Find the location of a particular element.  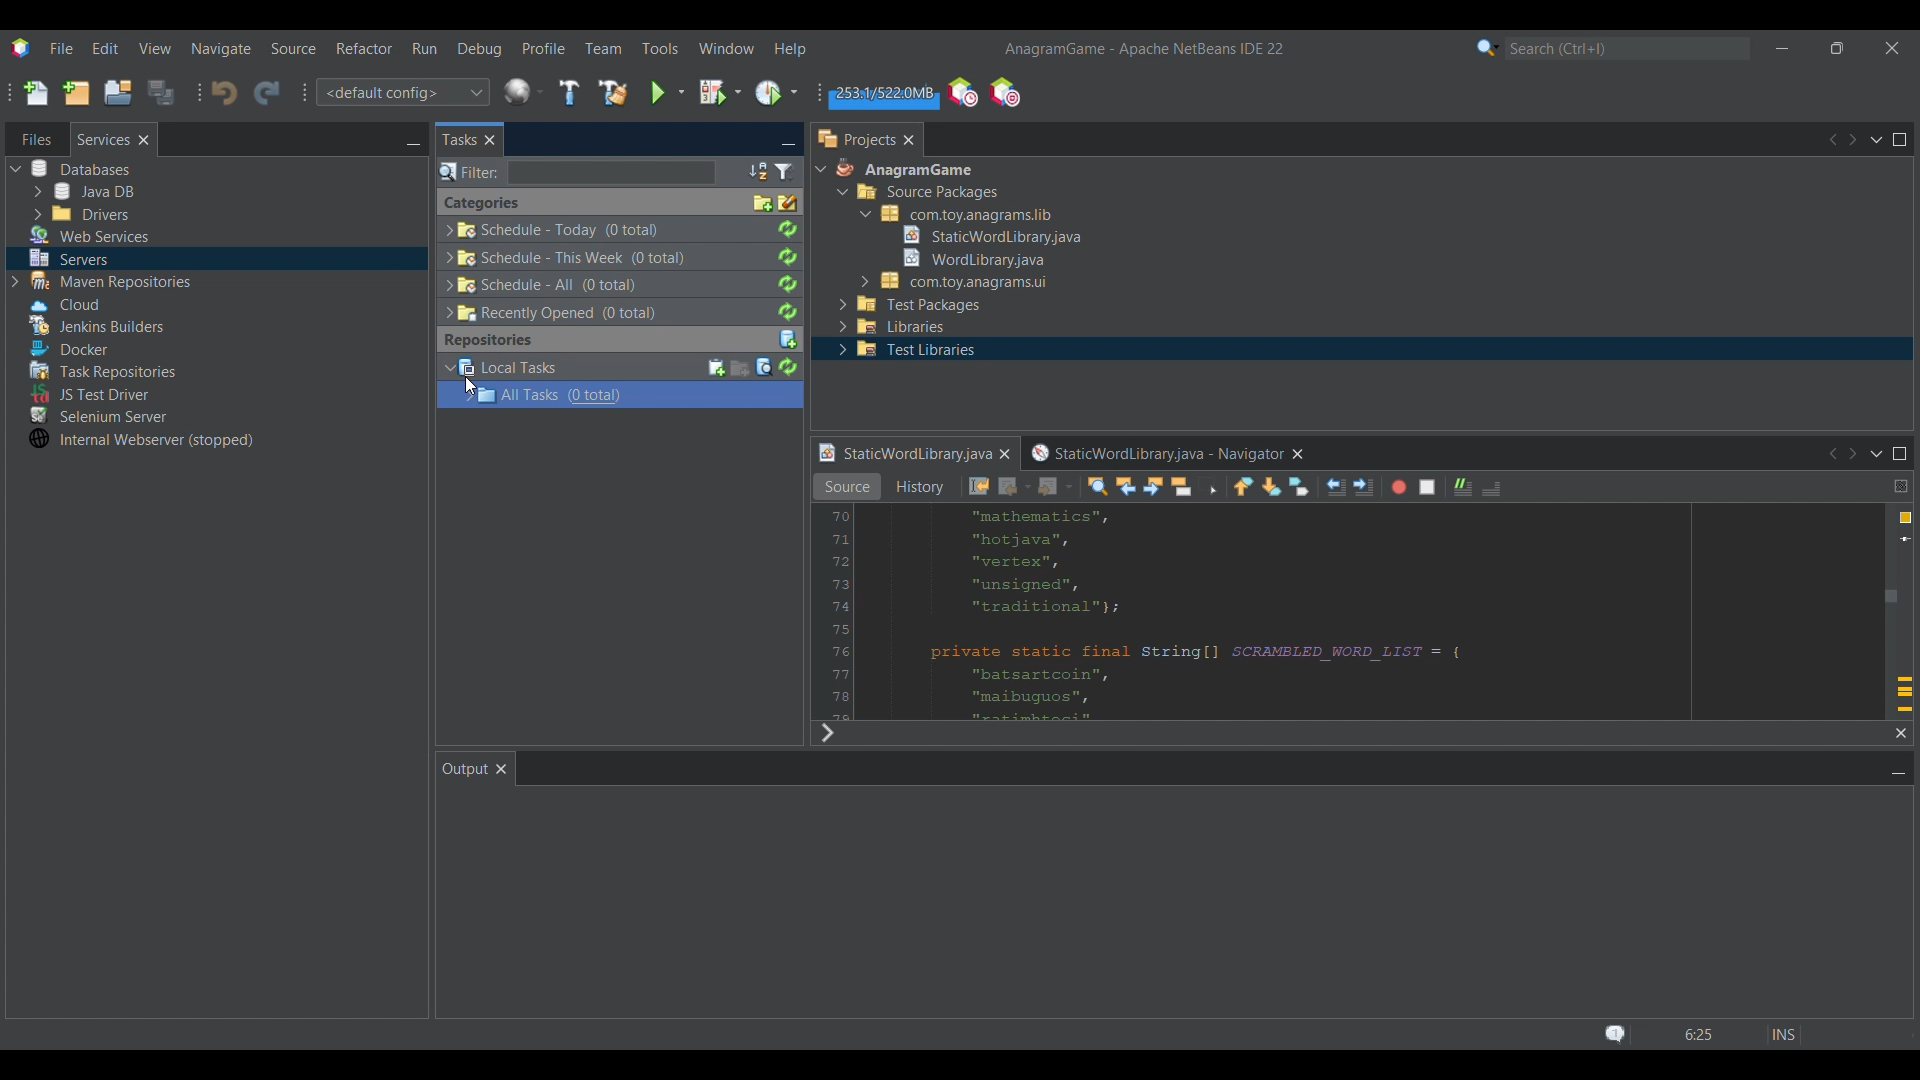

 is located at coordinates (613, 338).